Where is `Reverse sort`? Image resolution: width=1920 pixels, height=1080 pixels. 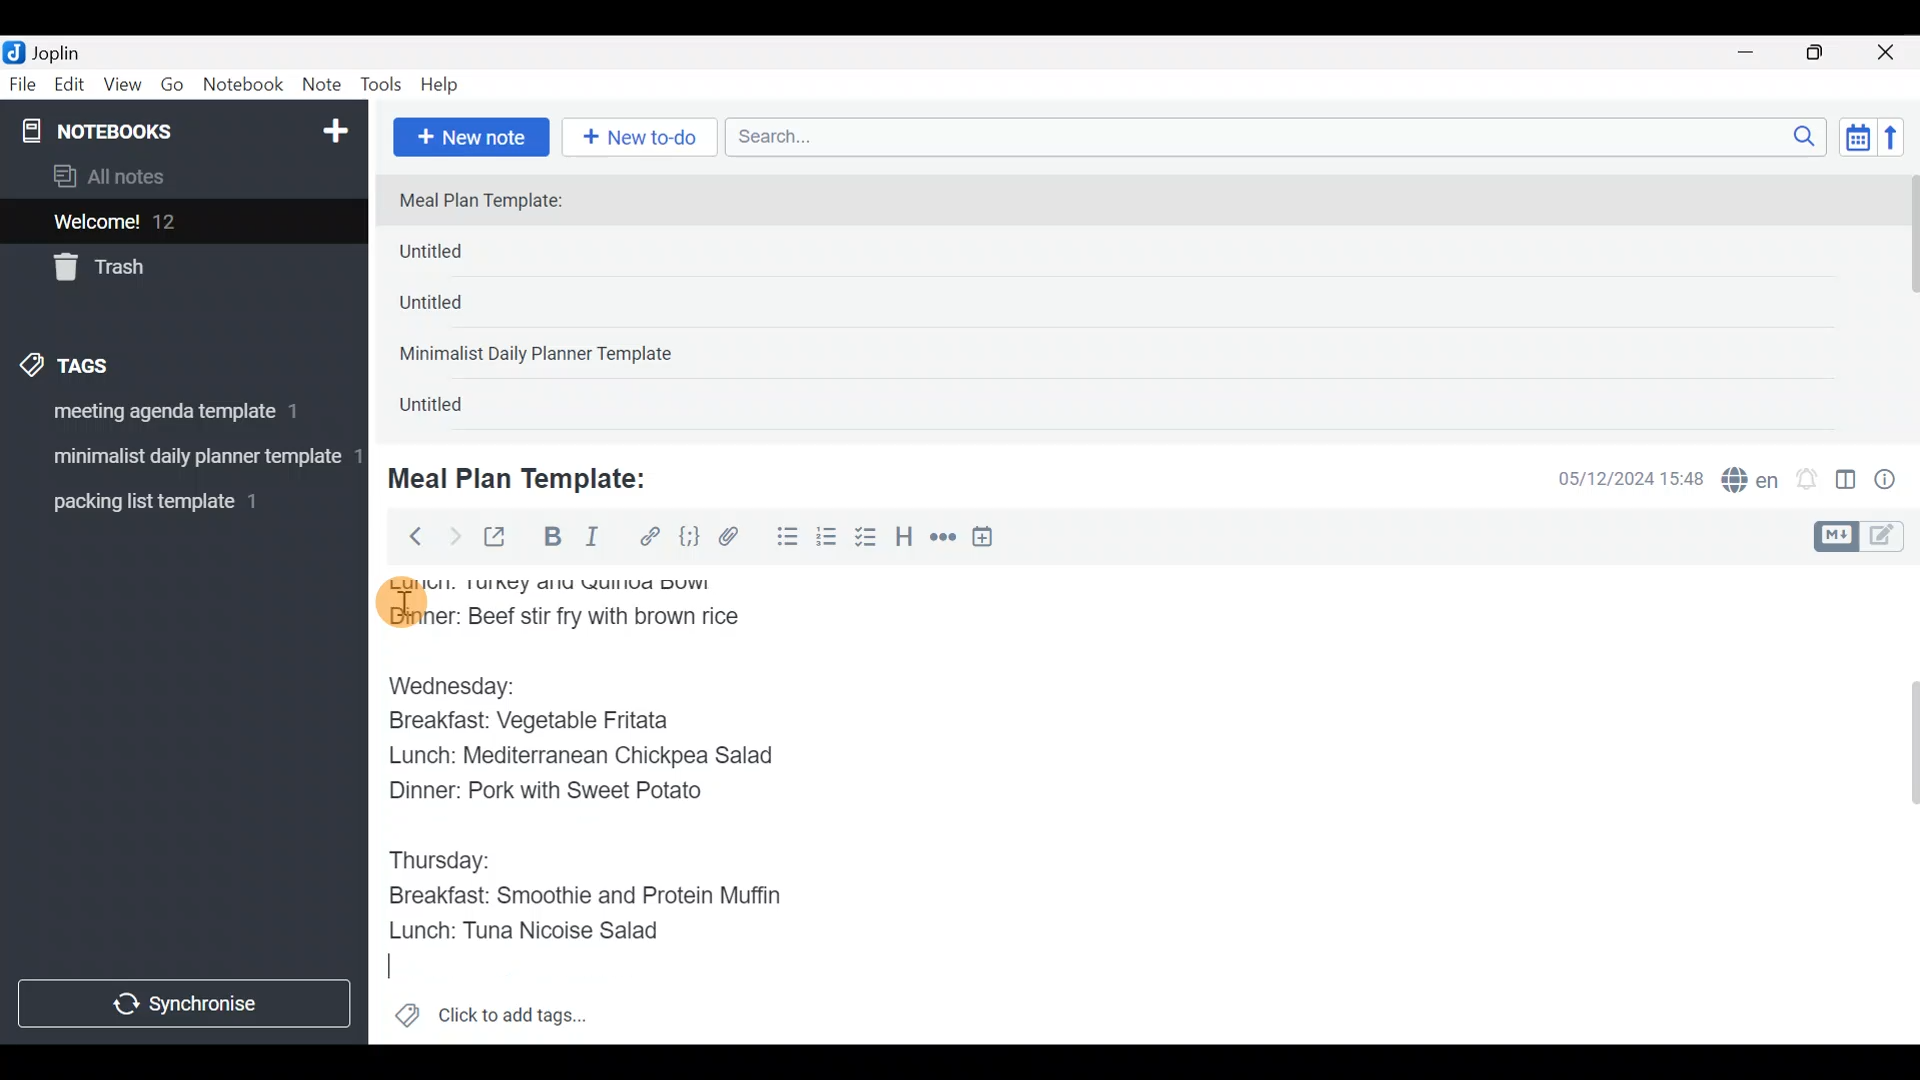
Reverse sort is located at coordinates (1901, 143).